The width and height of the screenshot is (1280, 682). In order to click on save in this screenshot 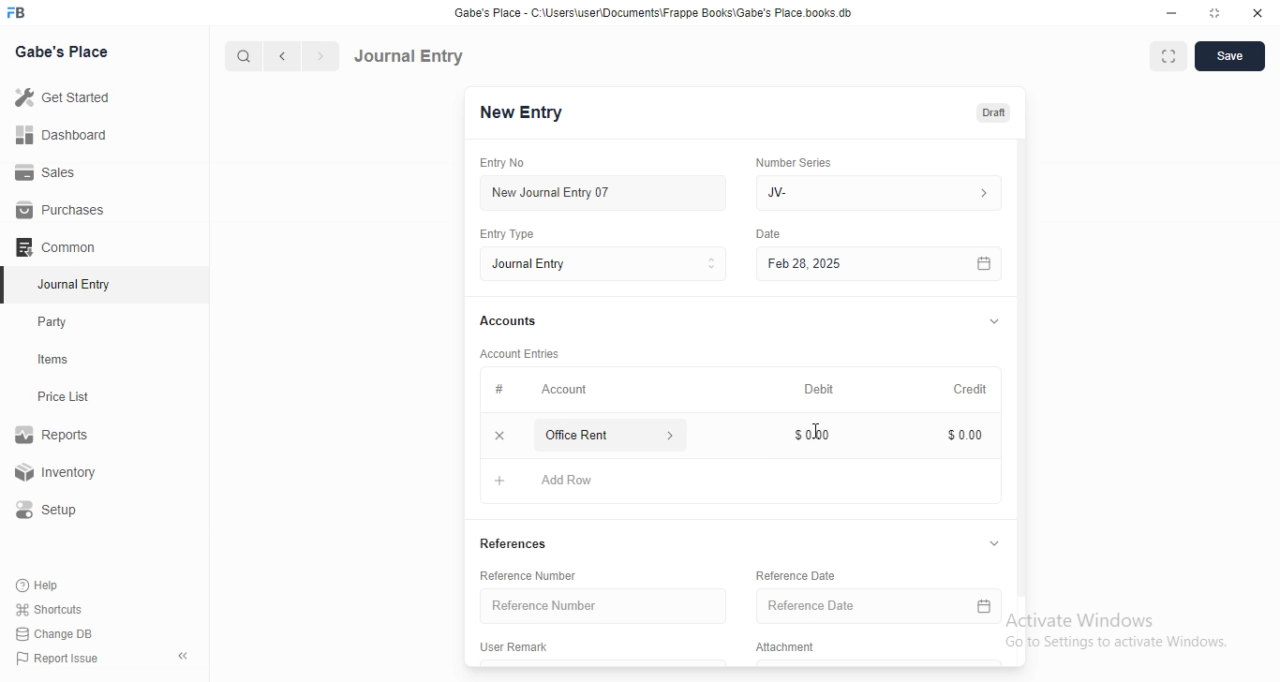, I will do `click(1231, 56)`.